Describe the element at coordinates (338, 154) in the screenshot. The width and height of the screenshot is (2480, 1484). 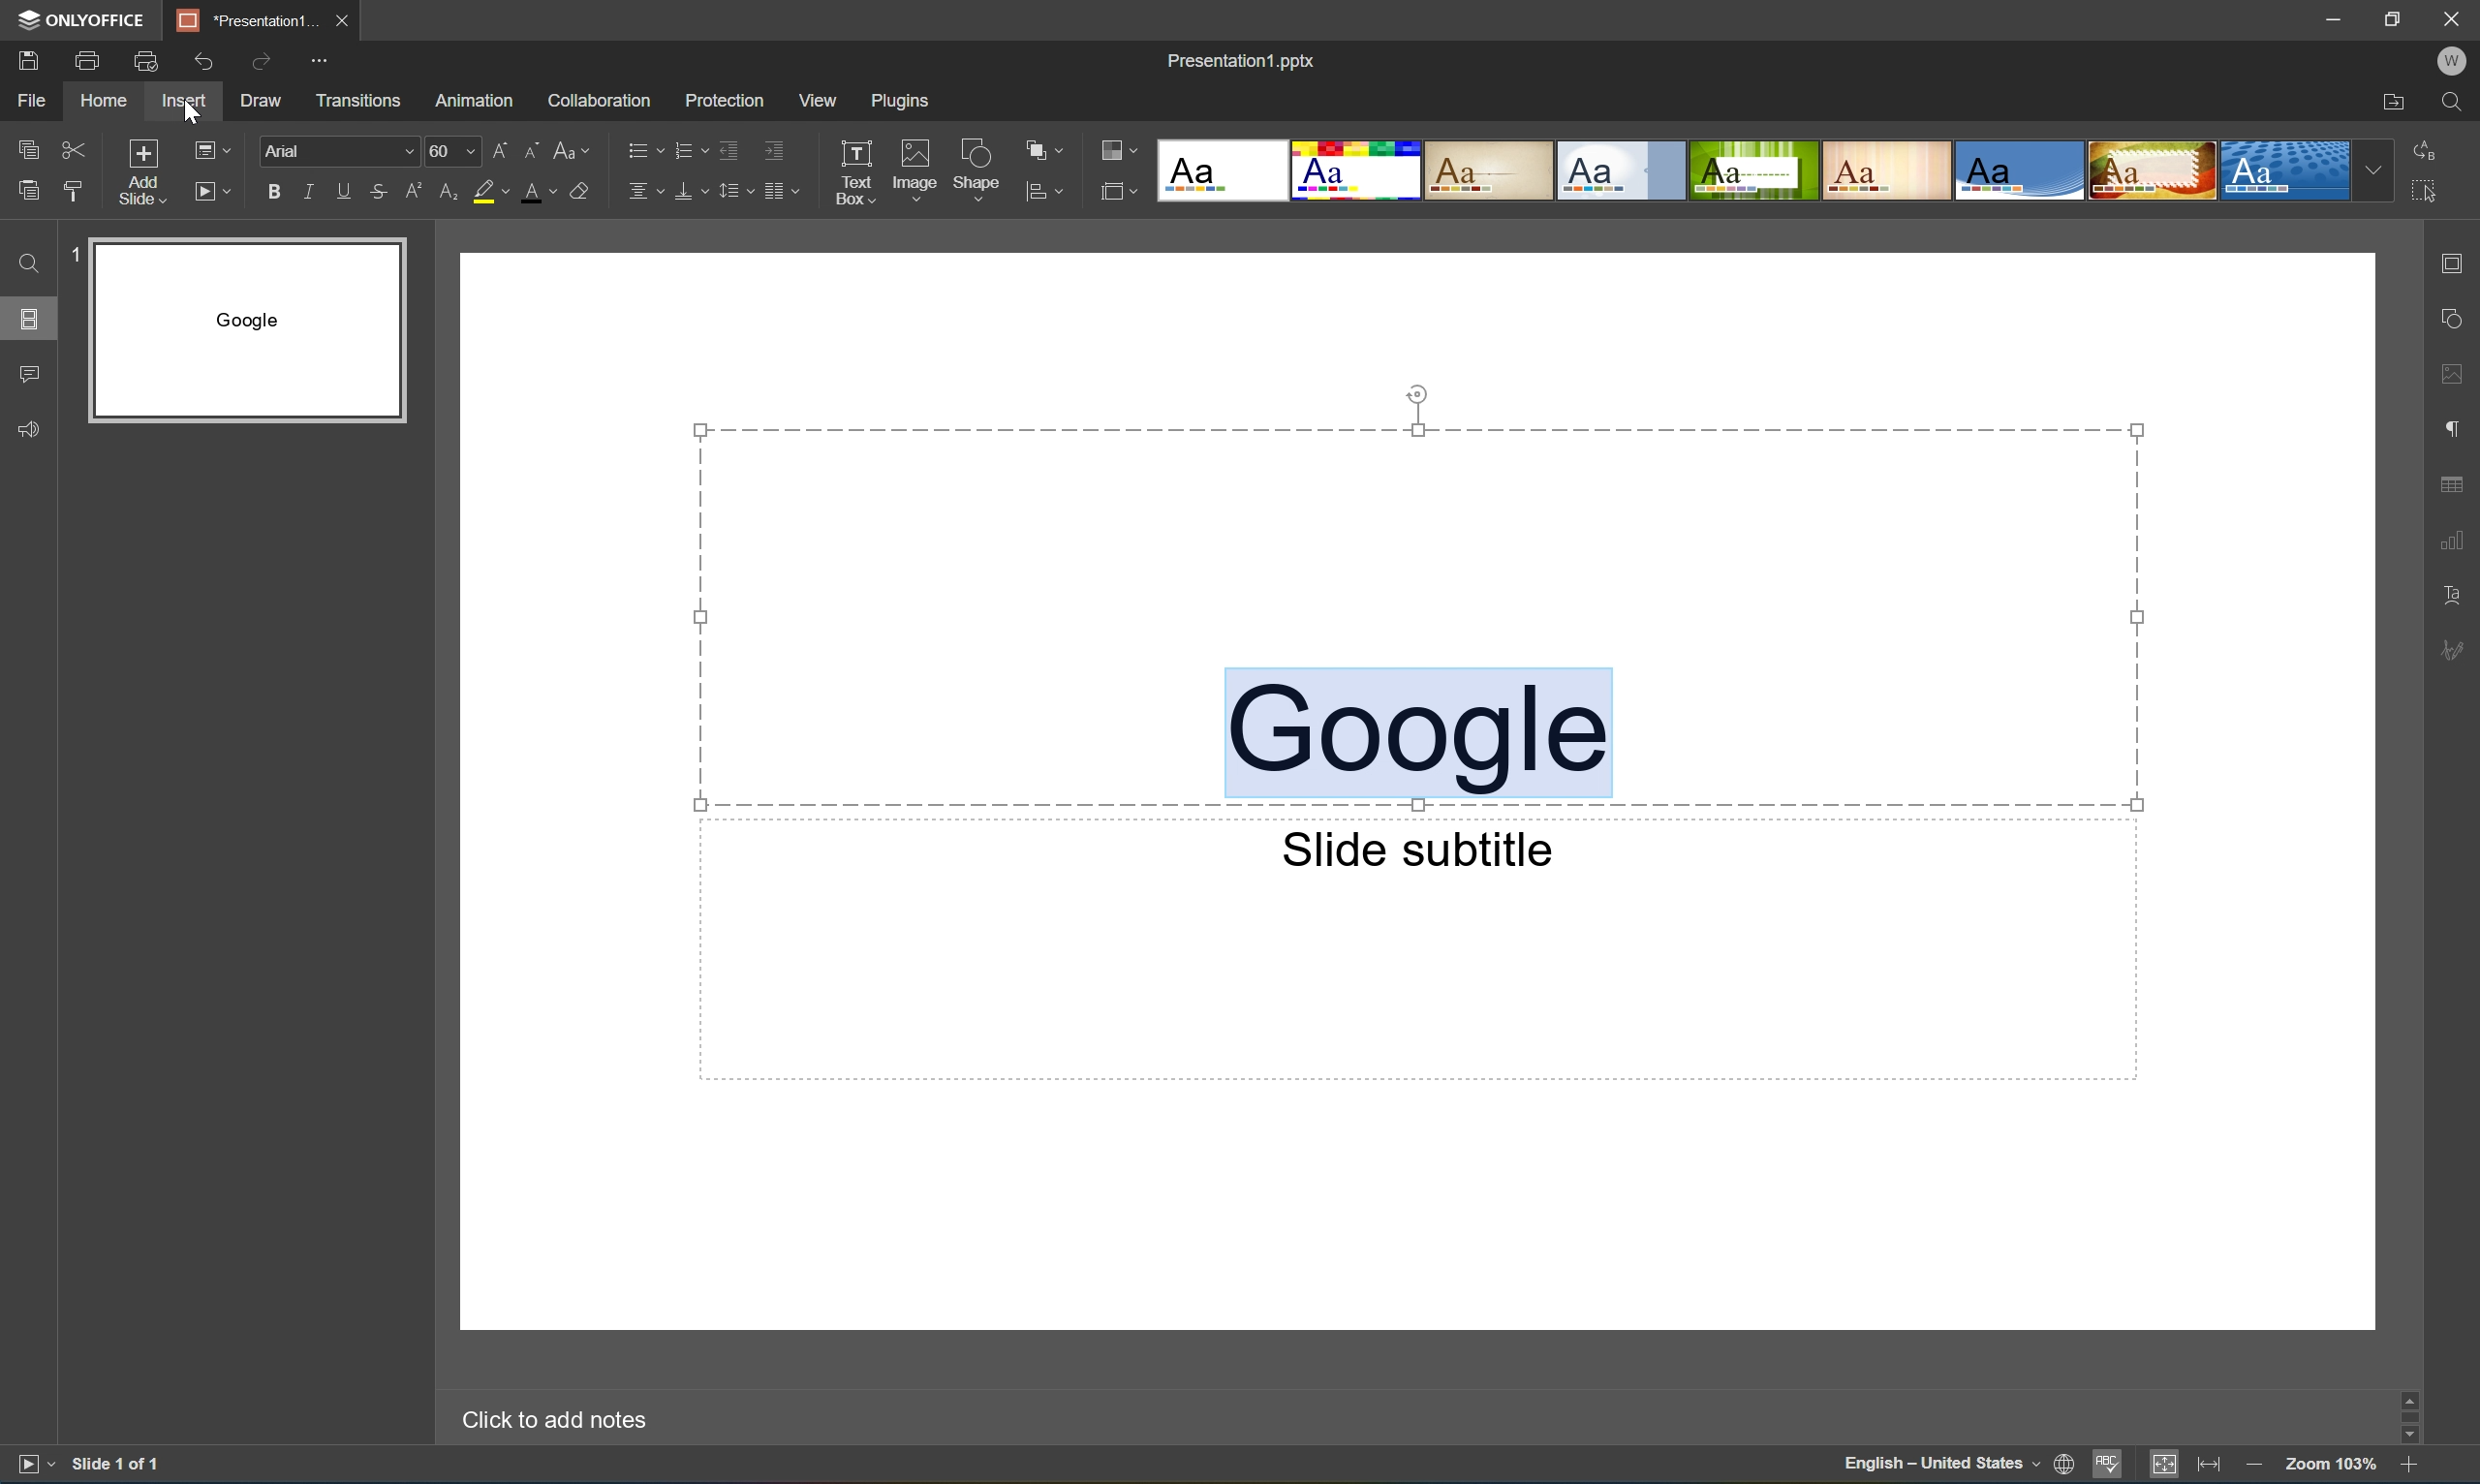
I see `Arial` at that location.